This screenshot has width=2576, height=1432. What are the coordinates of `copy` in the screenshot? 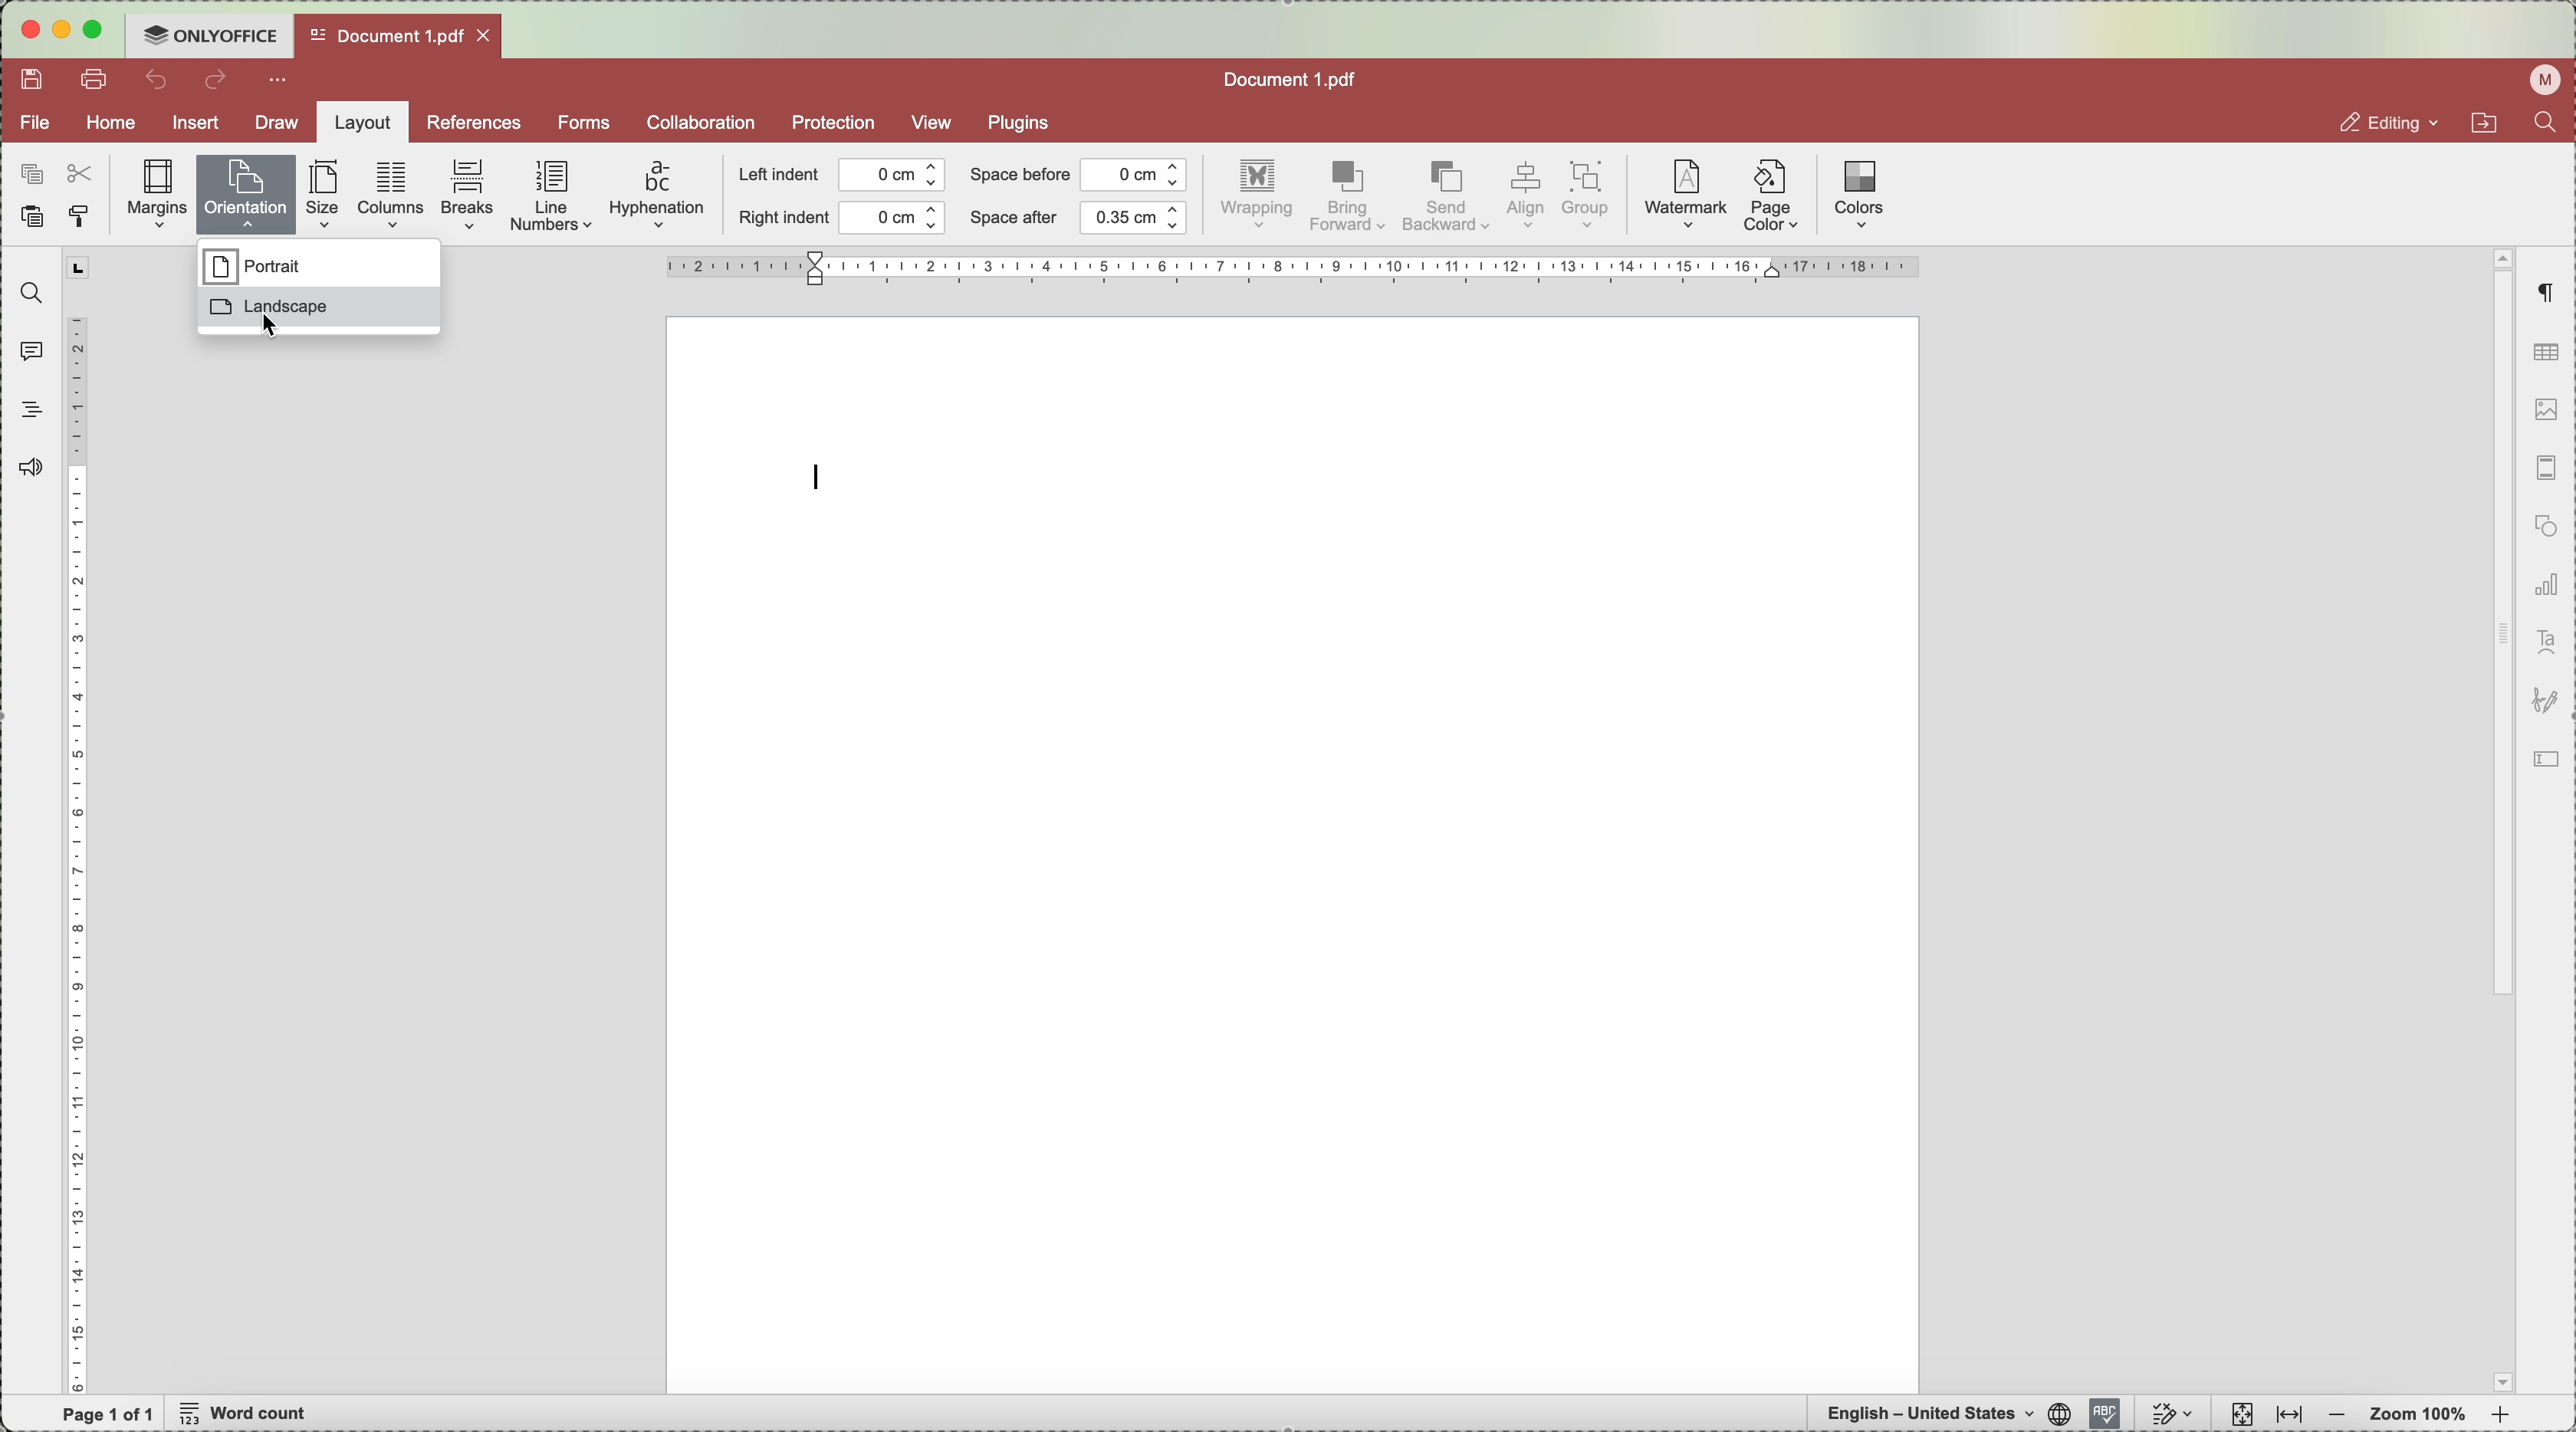 It's located at (27, 170).